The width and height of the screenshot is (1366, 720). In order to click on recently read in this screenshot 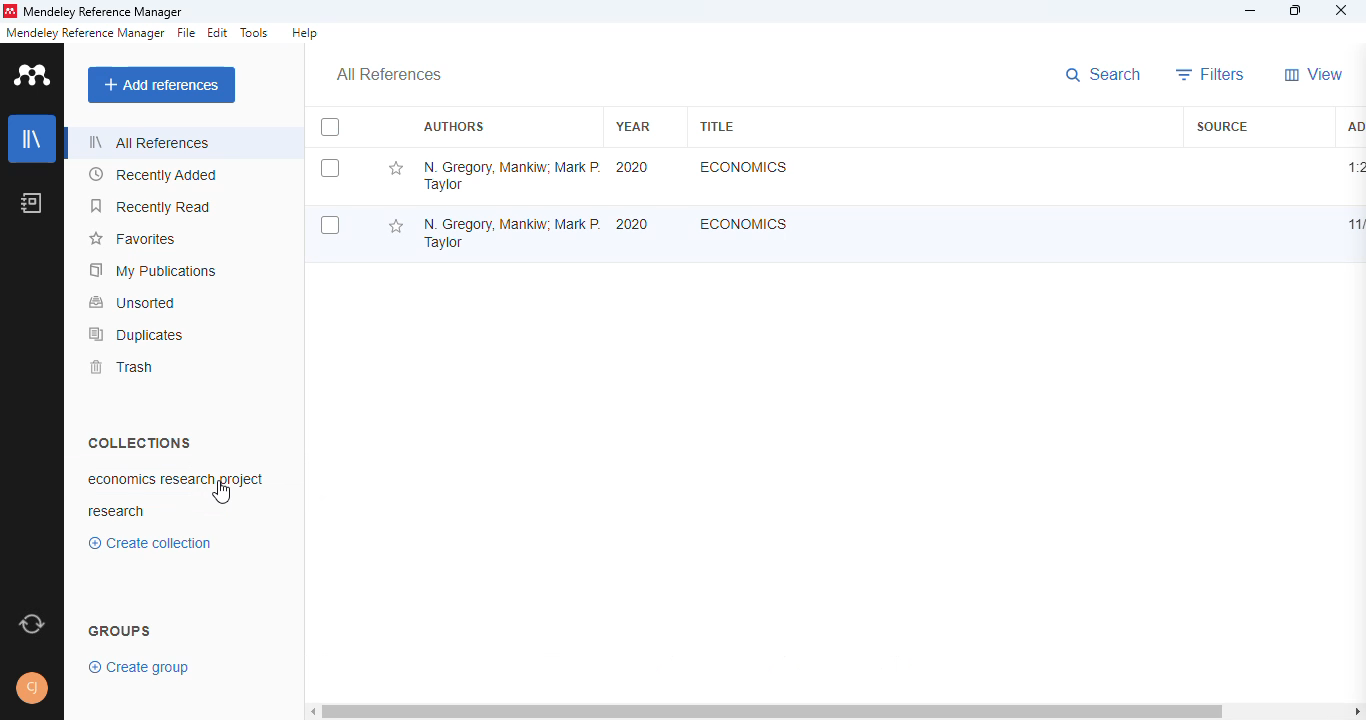, I will do `click(152, 206)`.